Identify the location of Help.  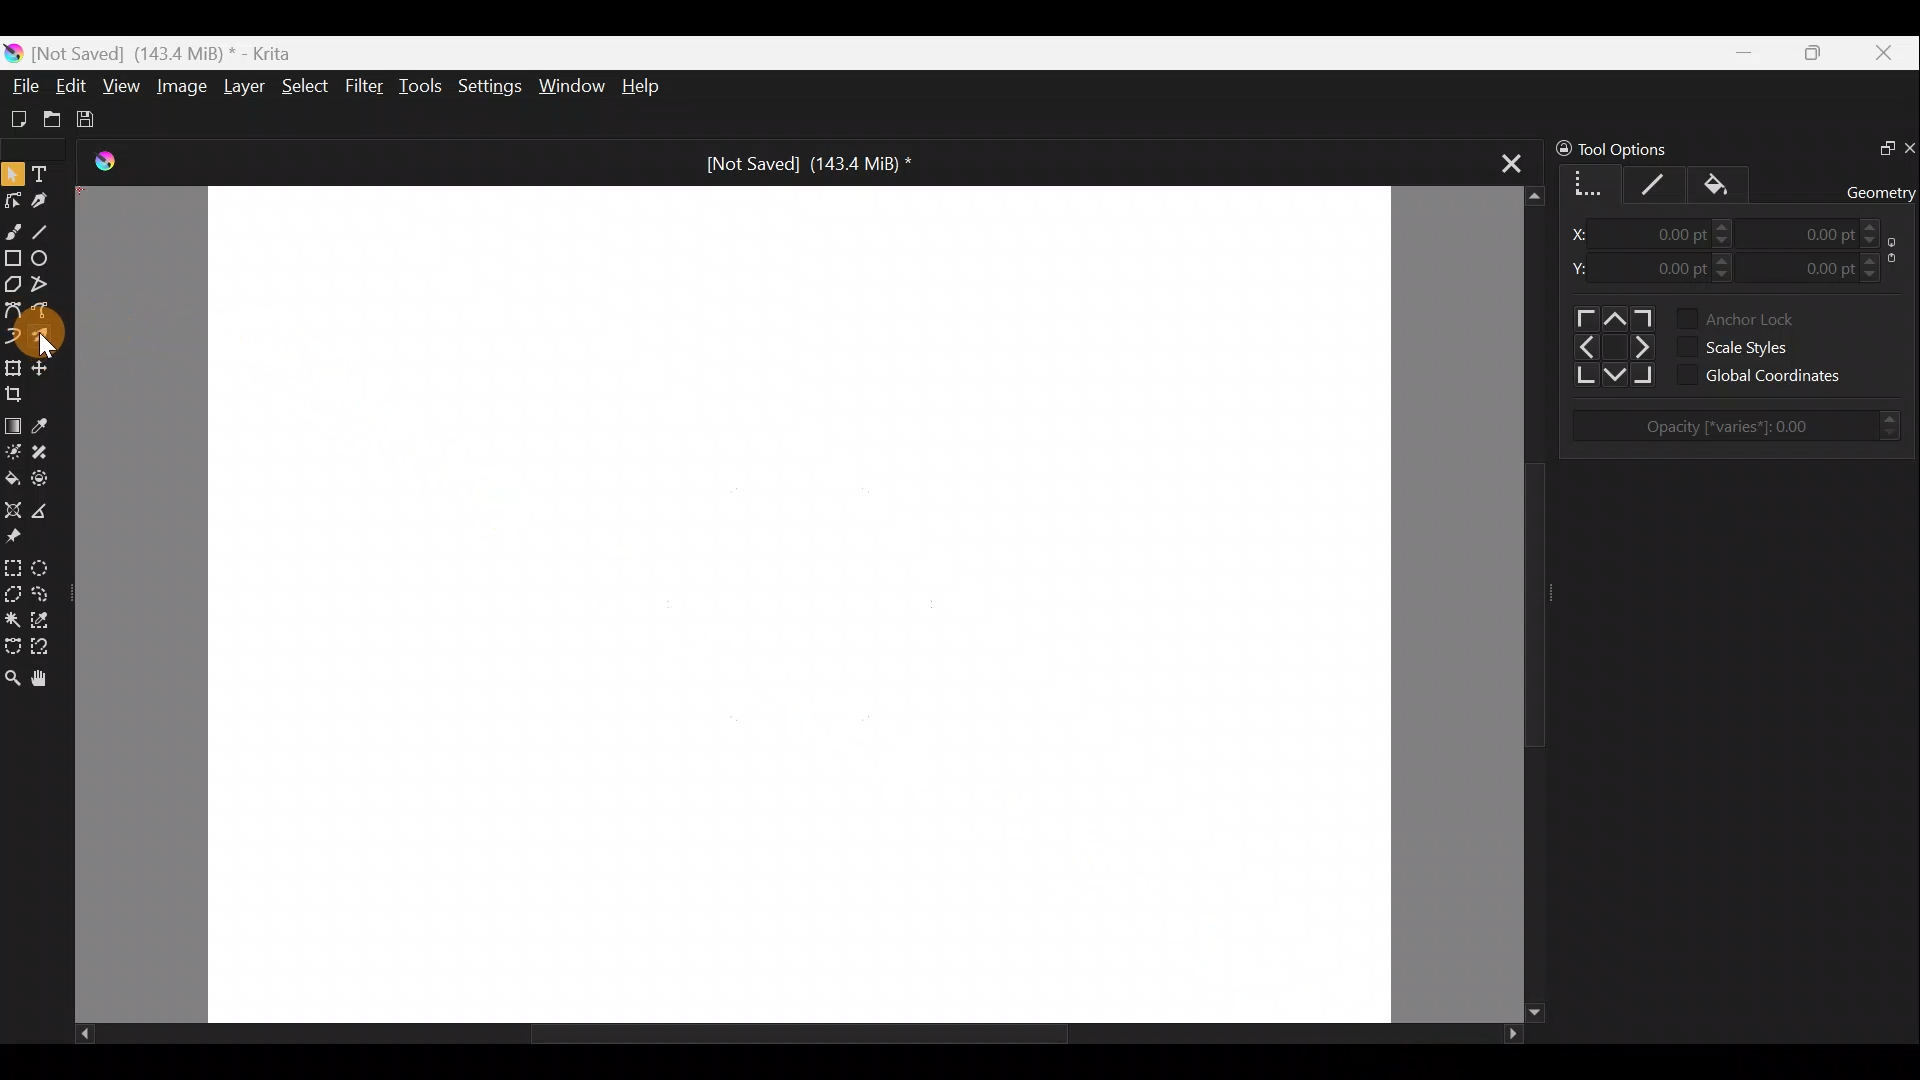
(654, 86).